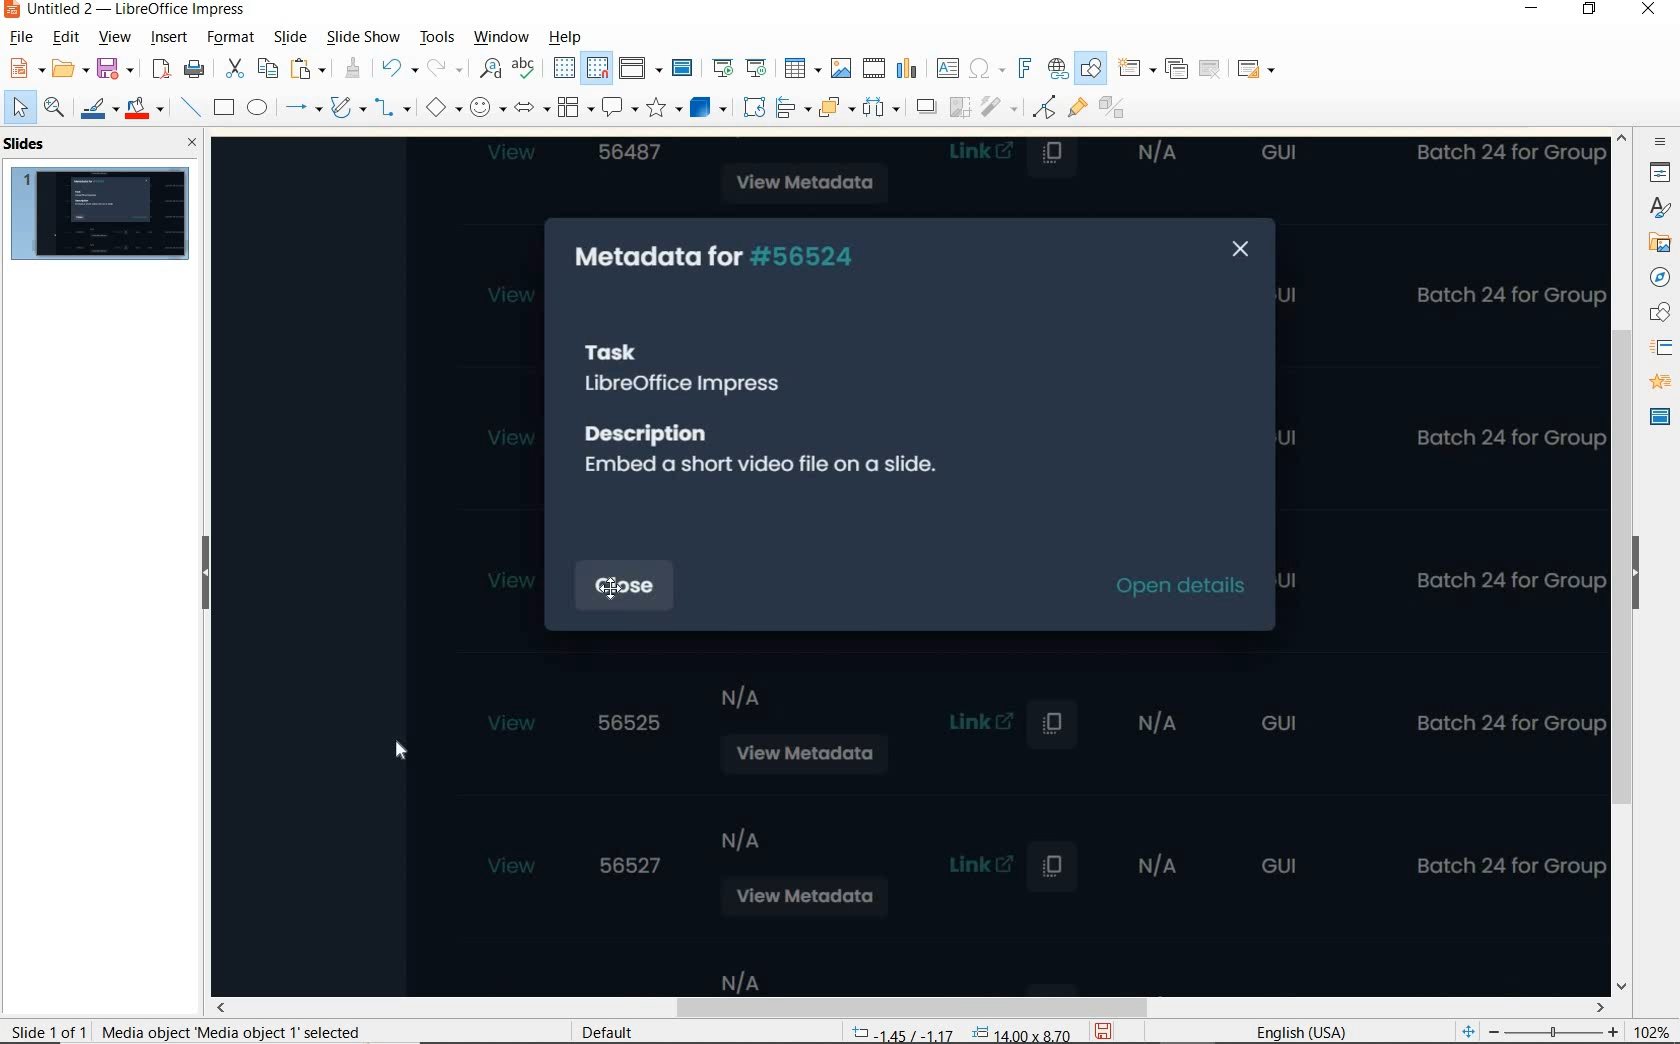  I want to click on ZOOM FACTOR, so click(1653, 1027).